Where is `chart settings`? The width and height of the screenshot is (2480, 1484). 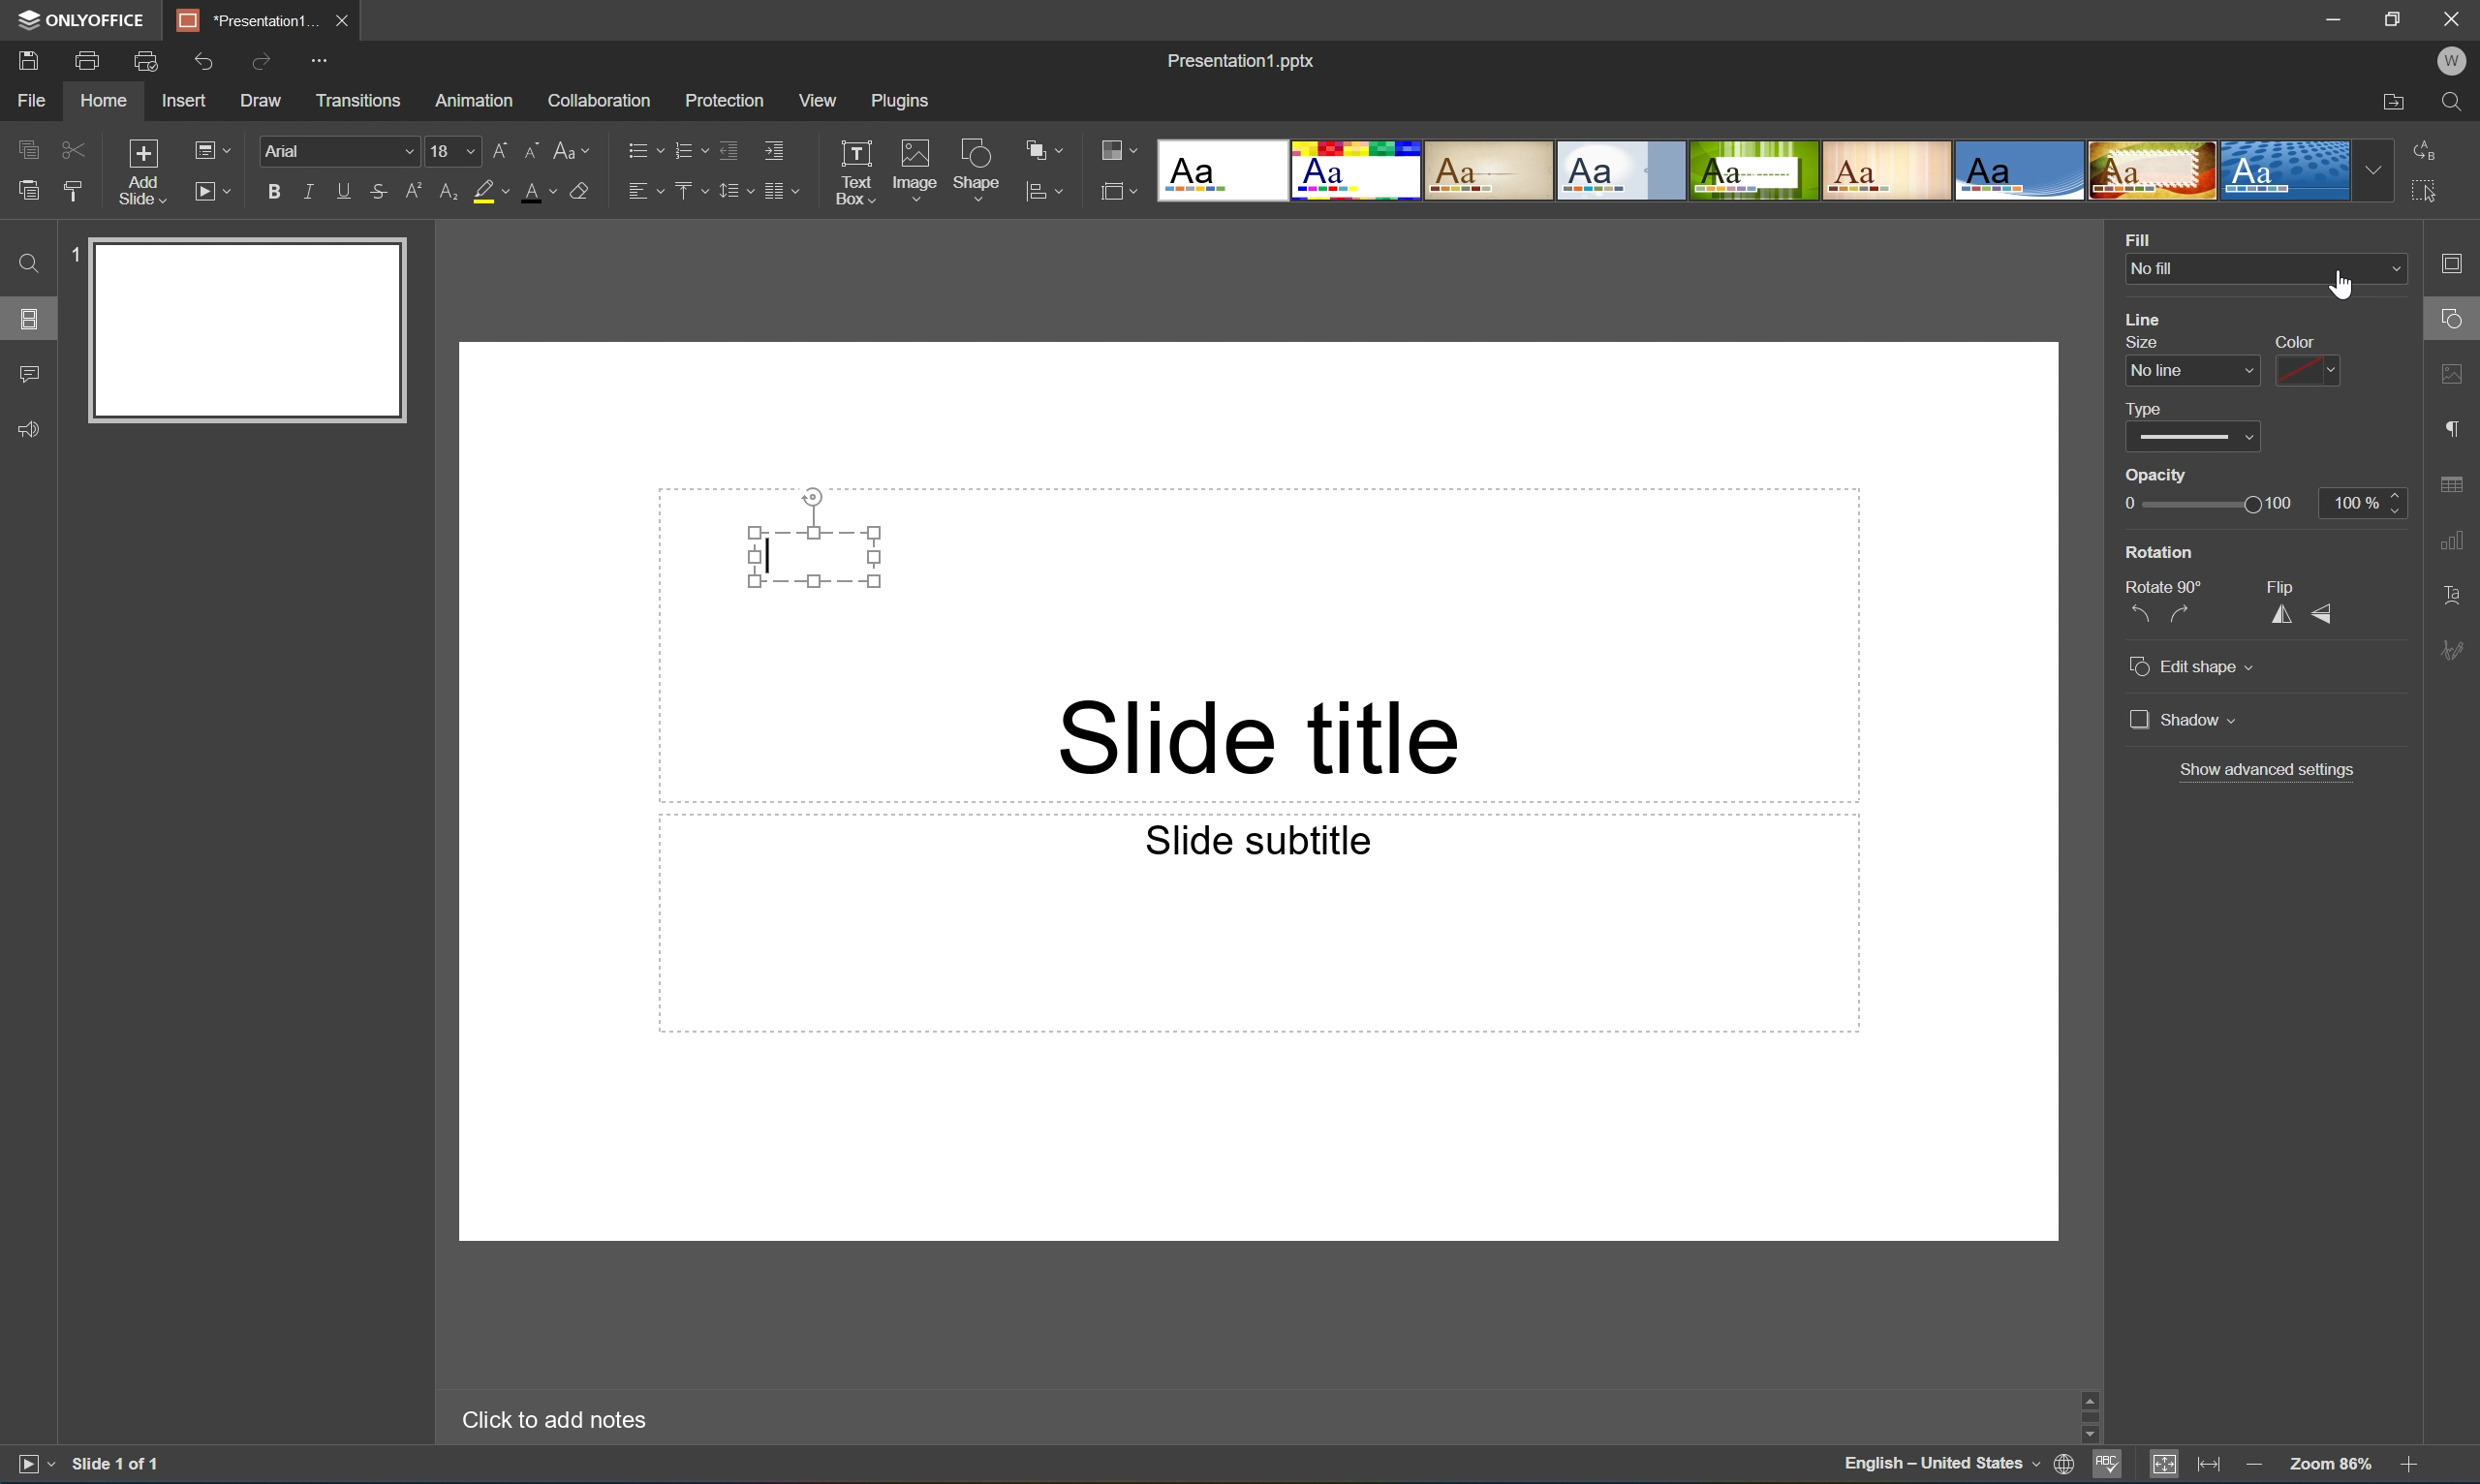
chart settings is located at coordinates (2452, 541).